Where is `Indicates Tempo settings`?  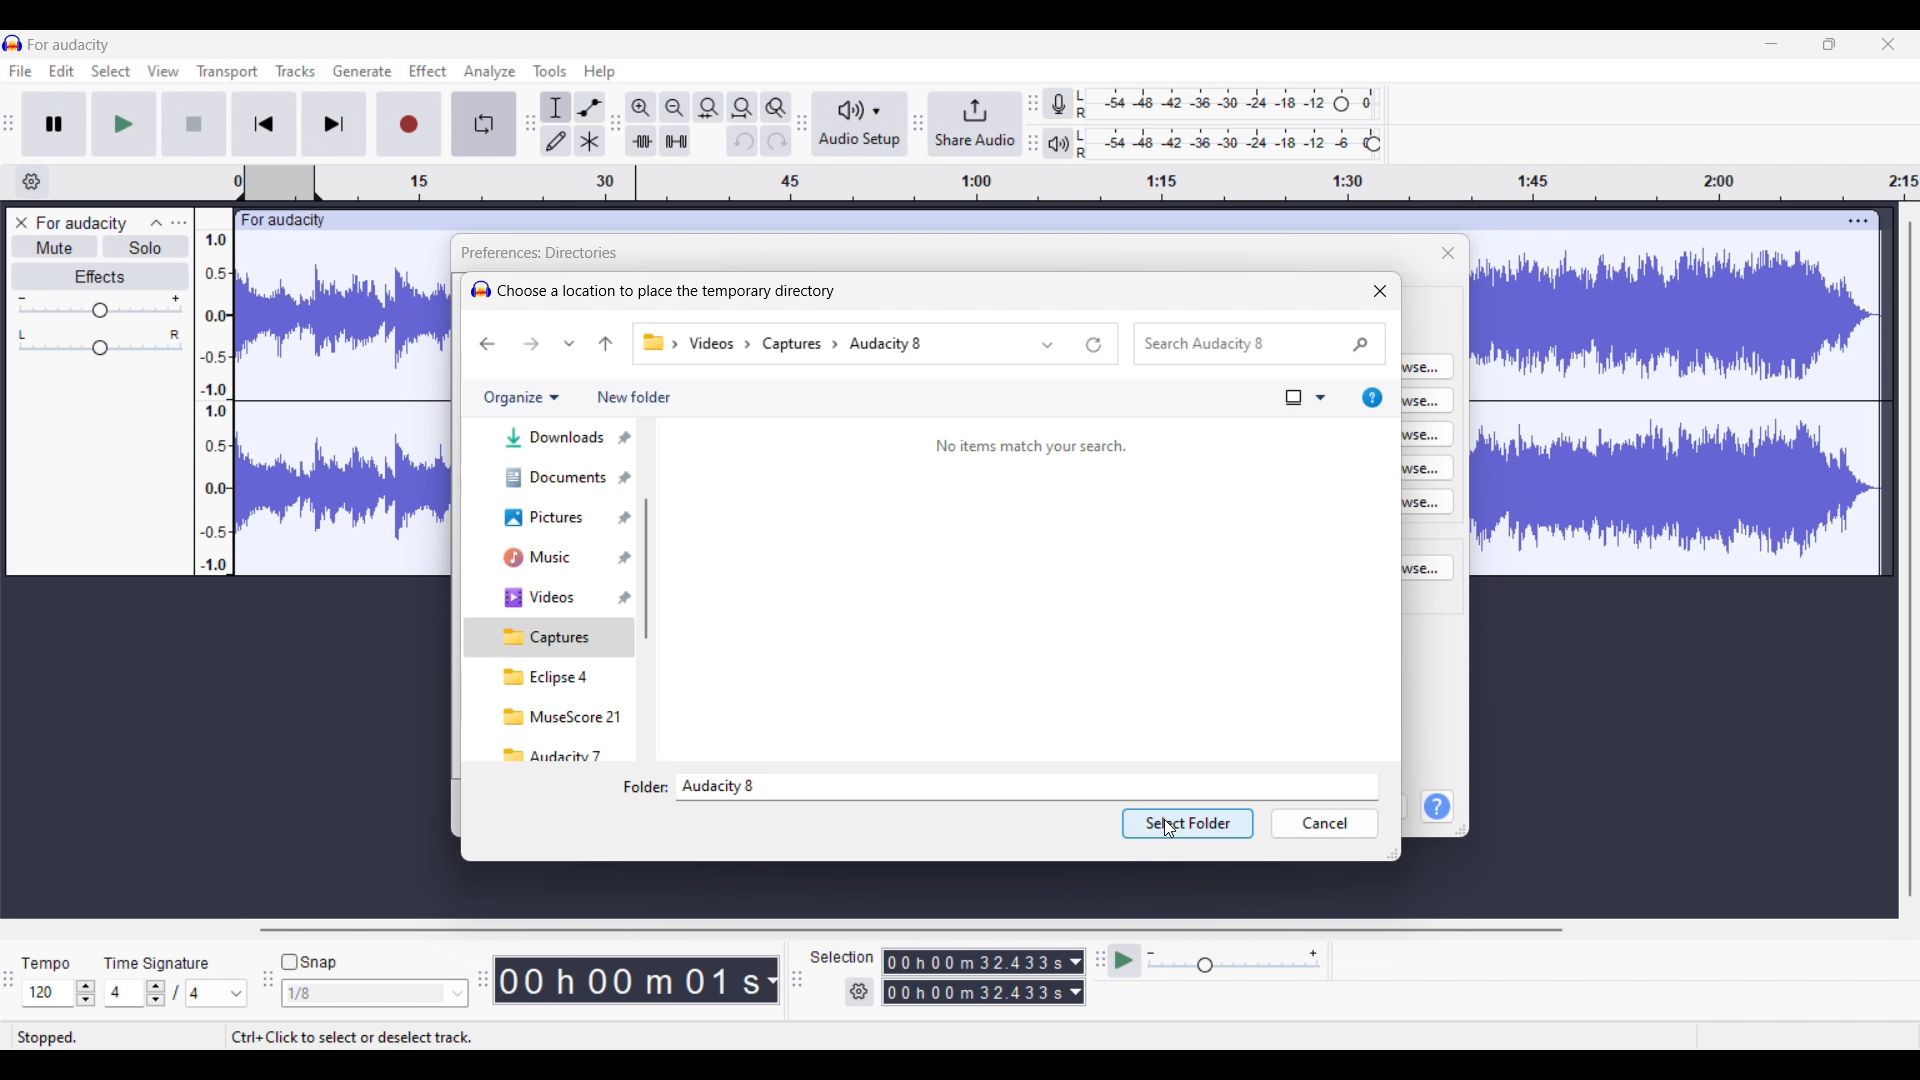 Indicates Tempo settings is located at coordinates (47, 963).